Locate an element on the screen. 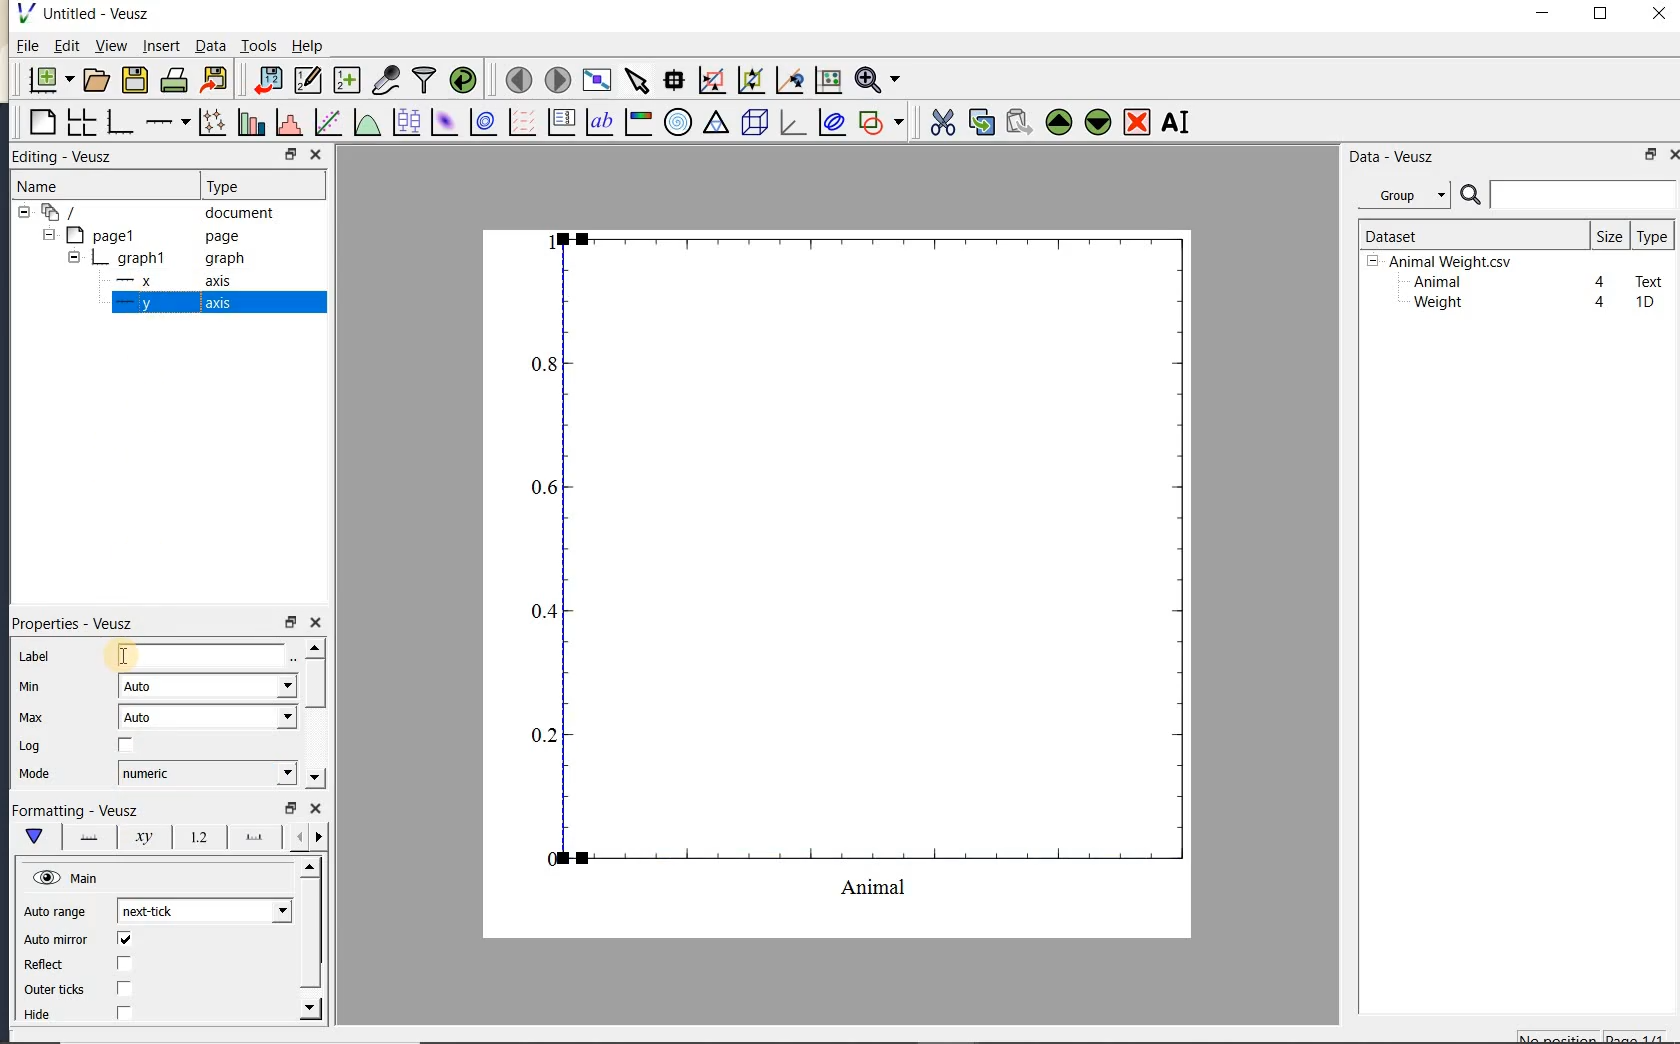 Image resolution: width=1680 pixels, height=1044 pixels. check/uncheck is located at coordinates (125, 988).